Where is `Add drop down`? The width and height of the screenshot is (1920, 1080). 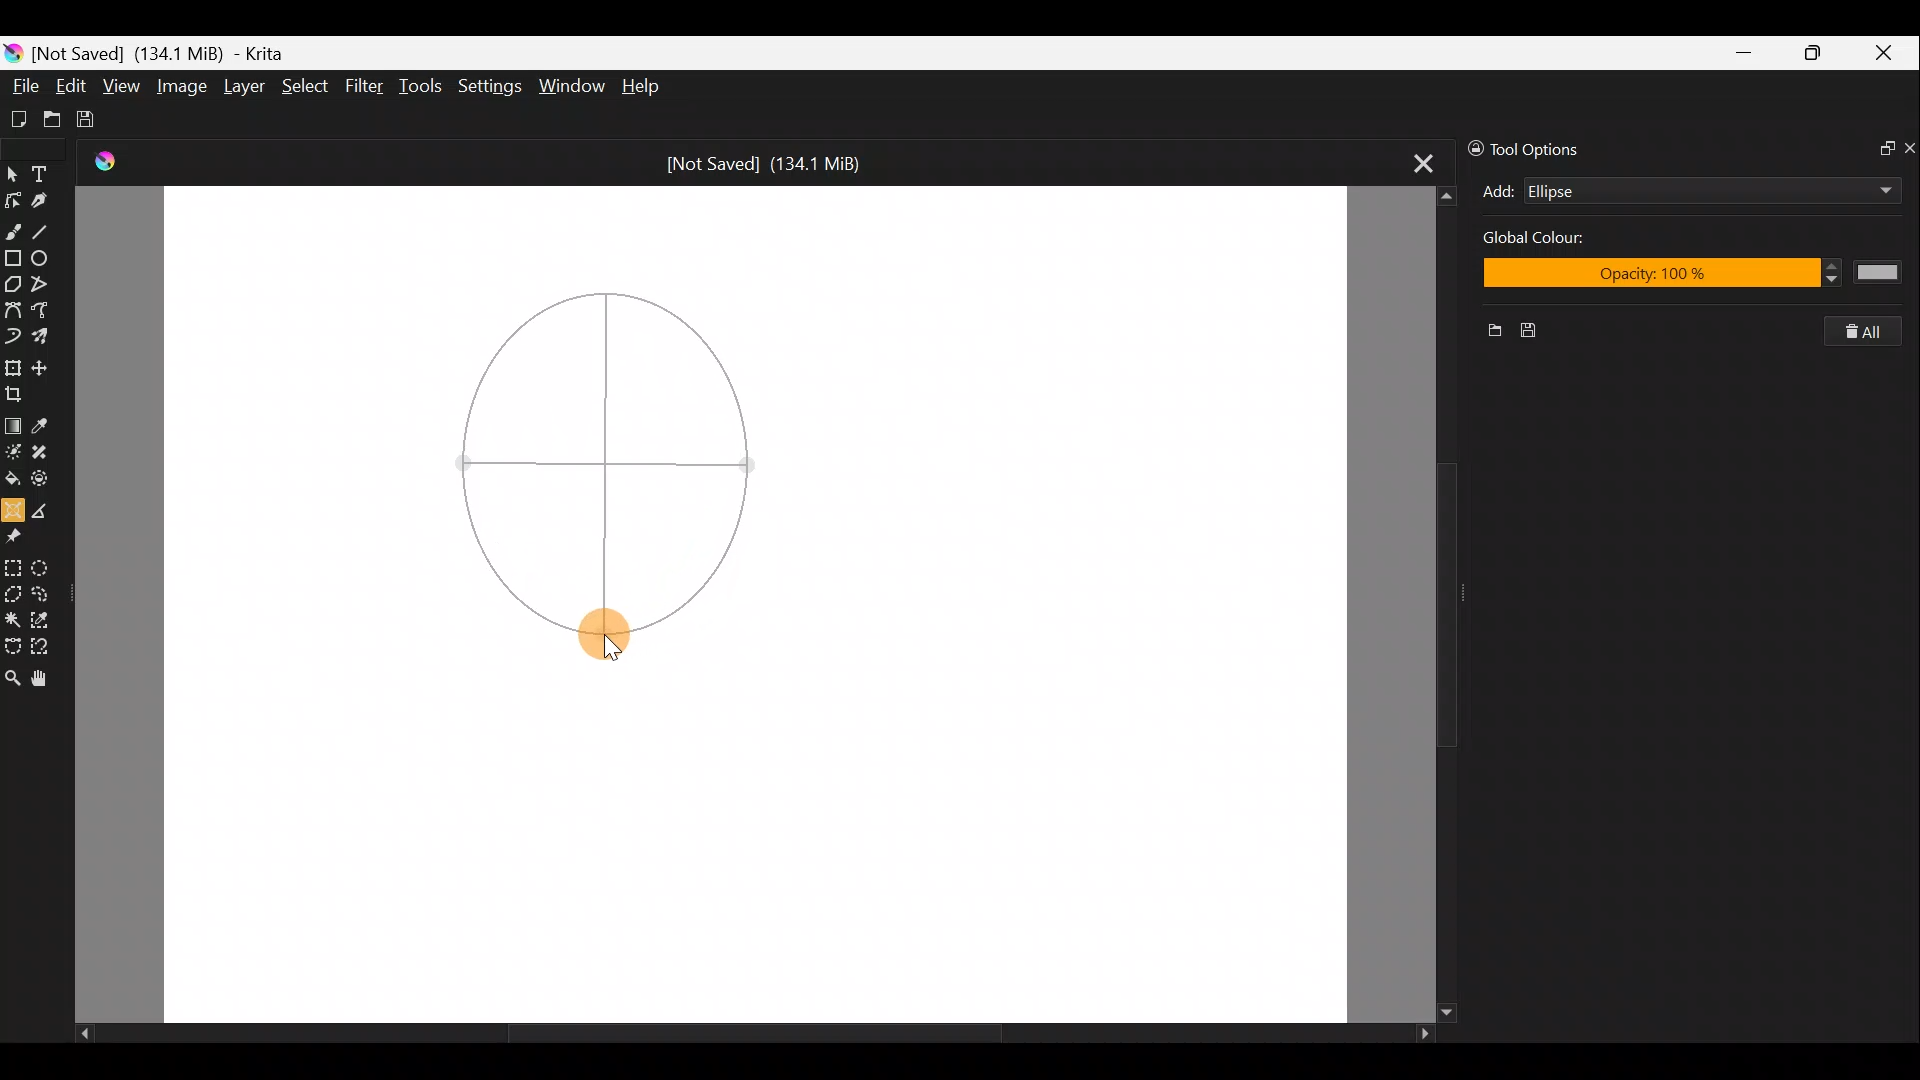
Add drop down is located at coordinates (1867, 187).